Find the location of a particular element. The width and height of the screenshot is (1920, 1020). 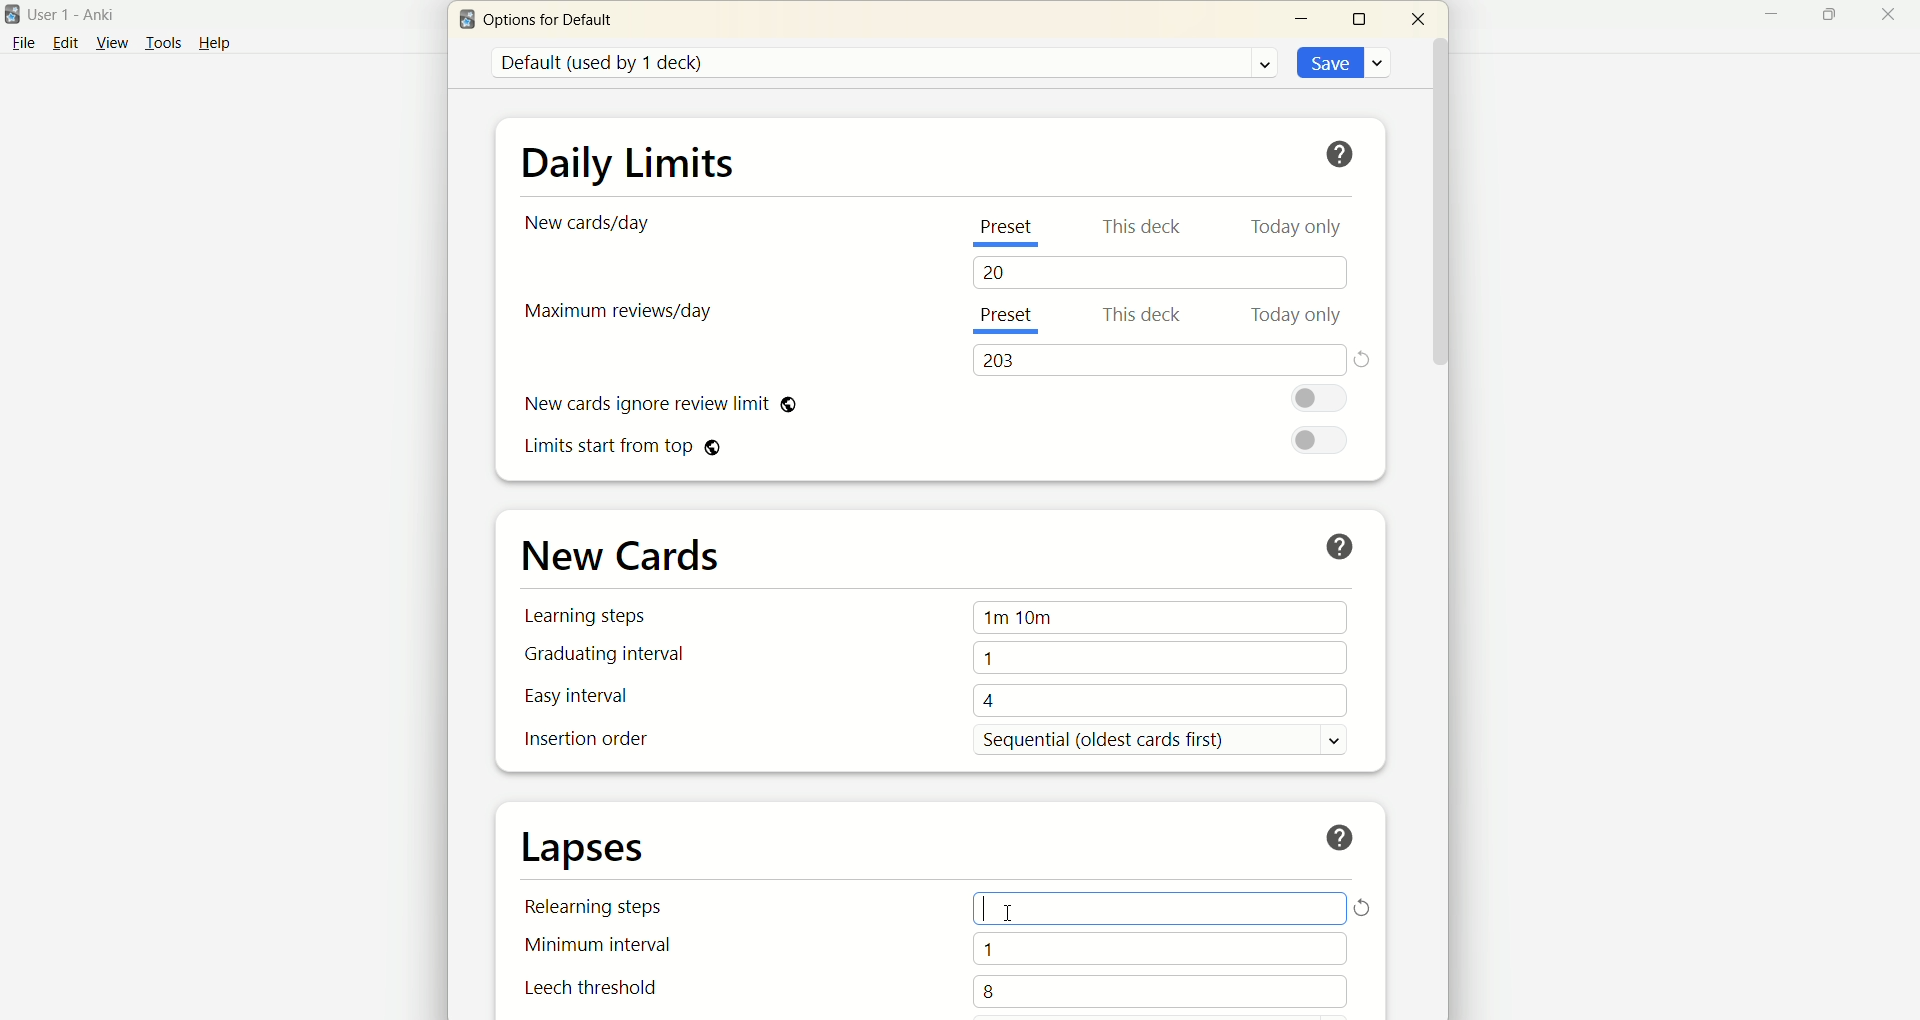

minimum interval is located at coordinates (604, 950).